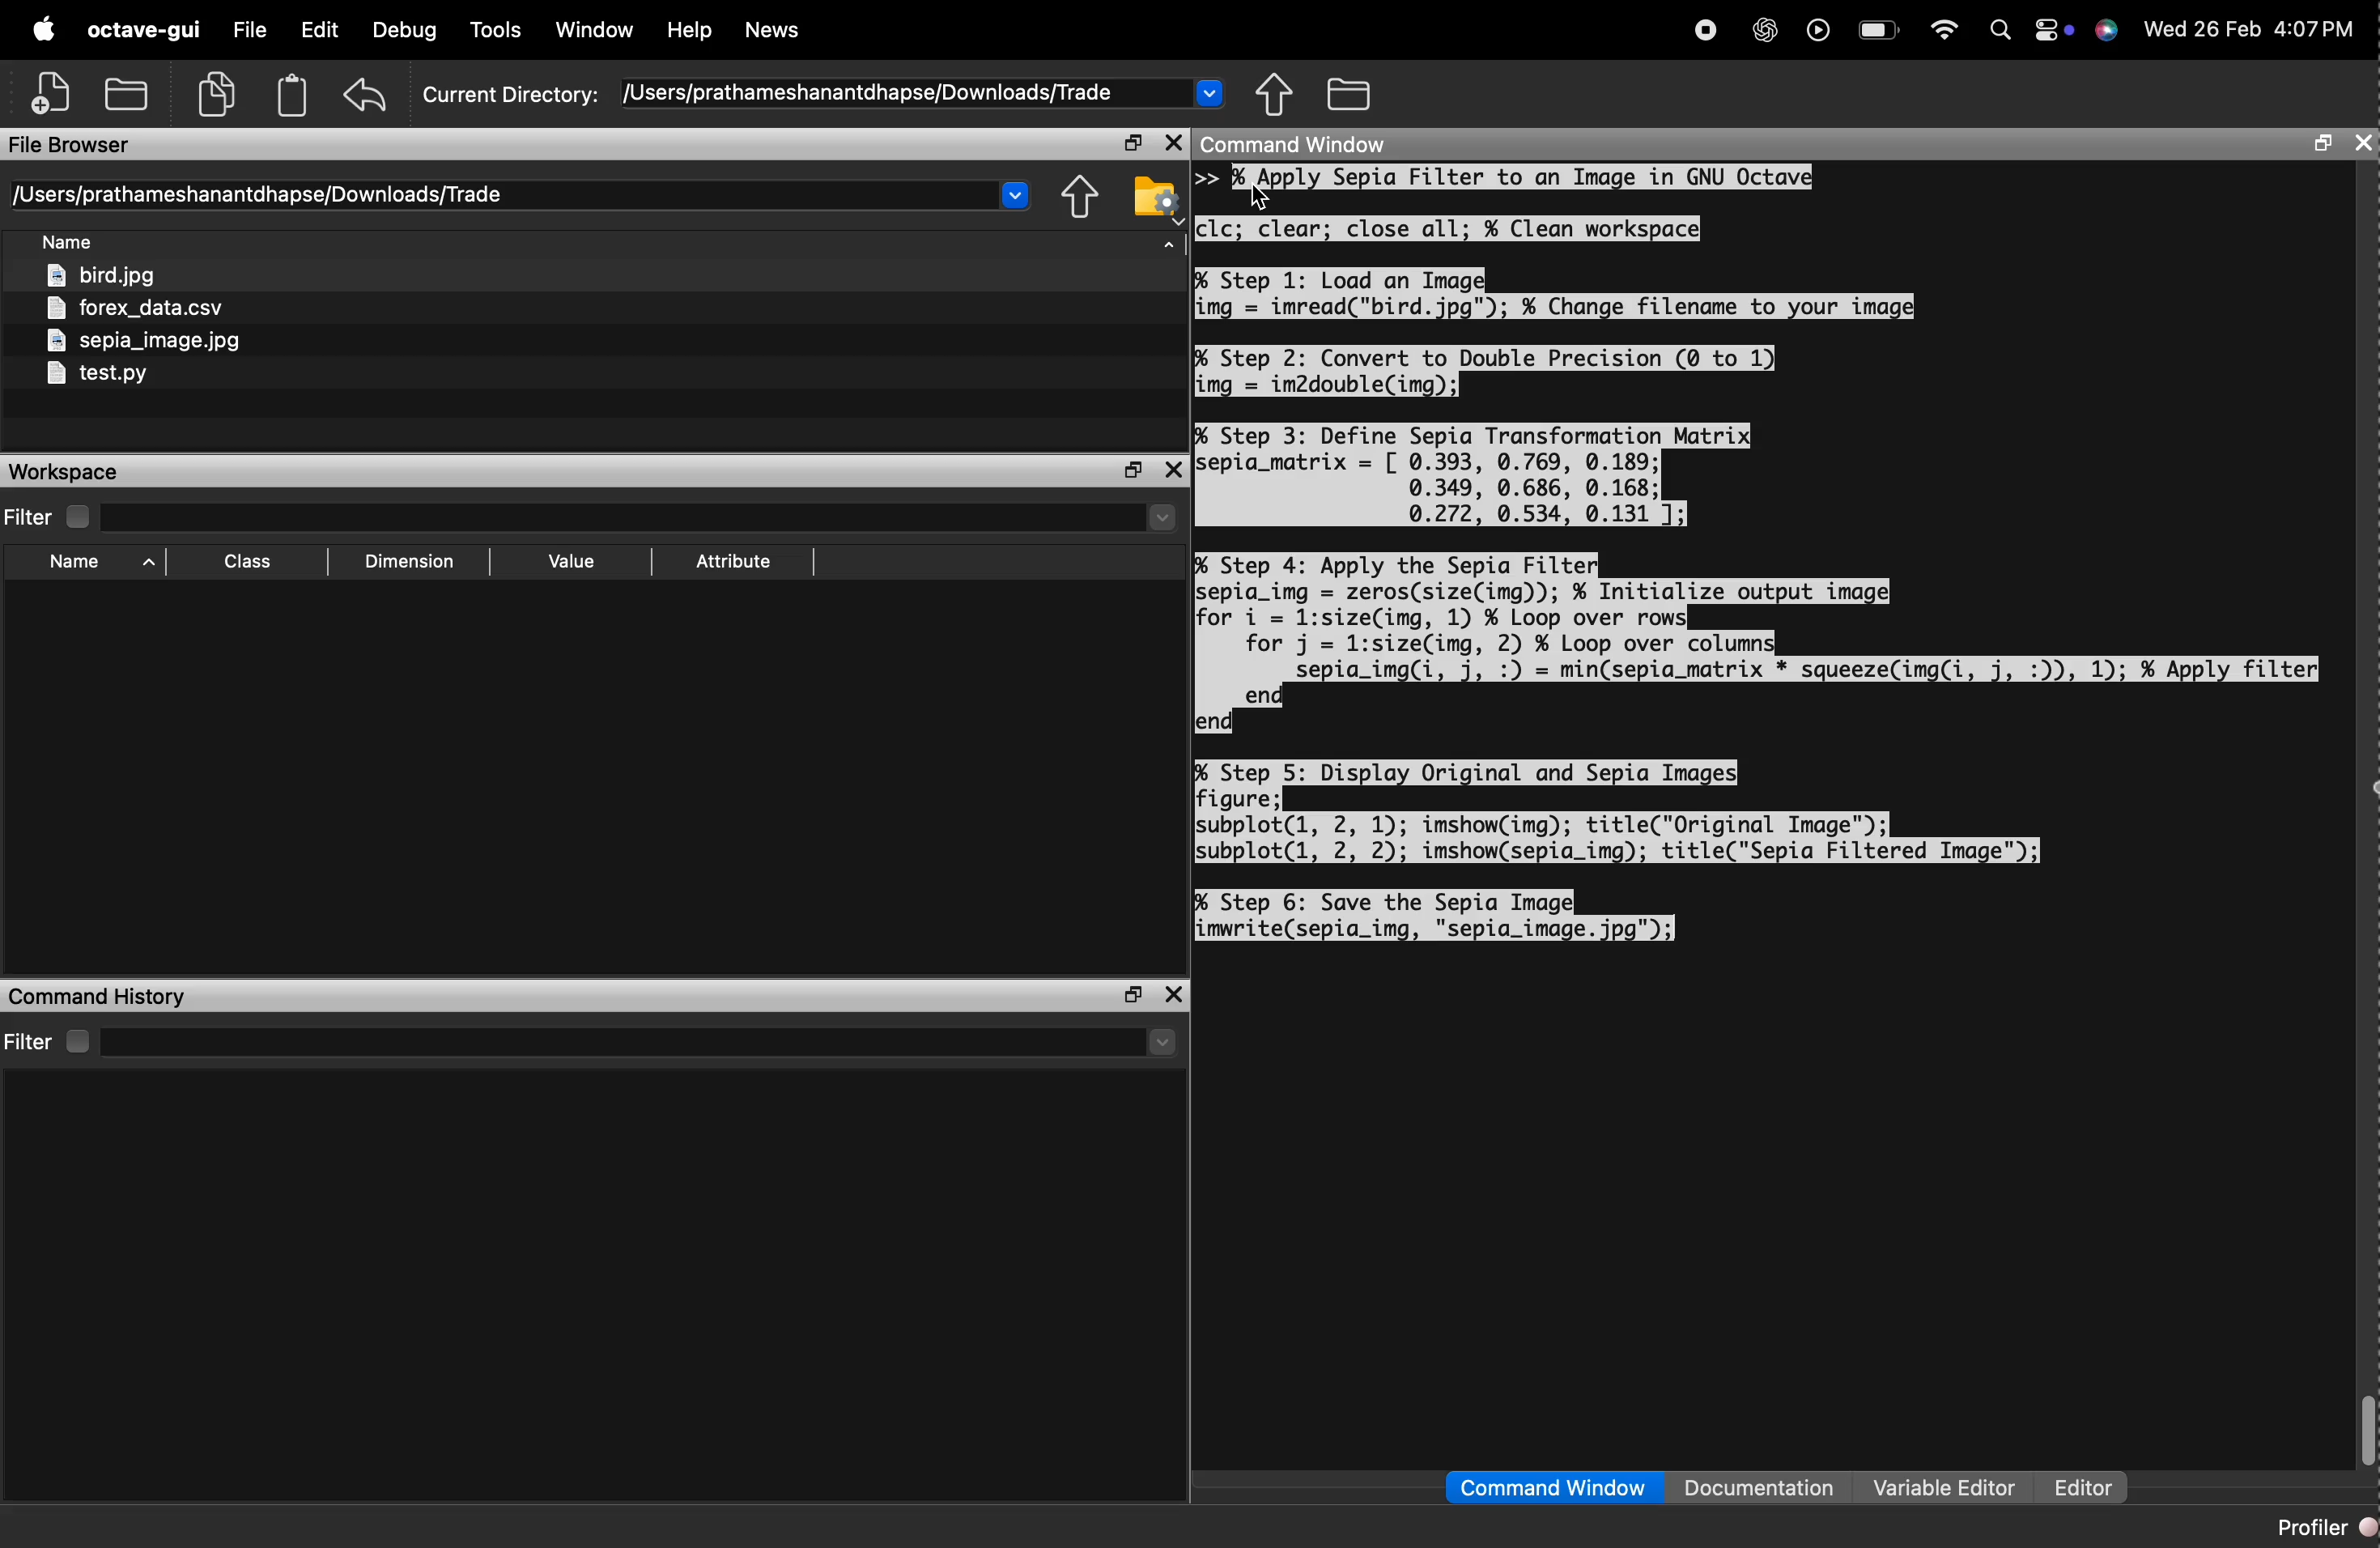 The width and height of the screenshot is (2380, 1548). What do you see at coordinates (596, 28) in the screenshot?
I see `Window` at bounding box center [596, 28].